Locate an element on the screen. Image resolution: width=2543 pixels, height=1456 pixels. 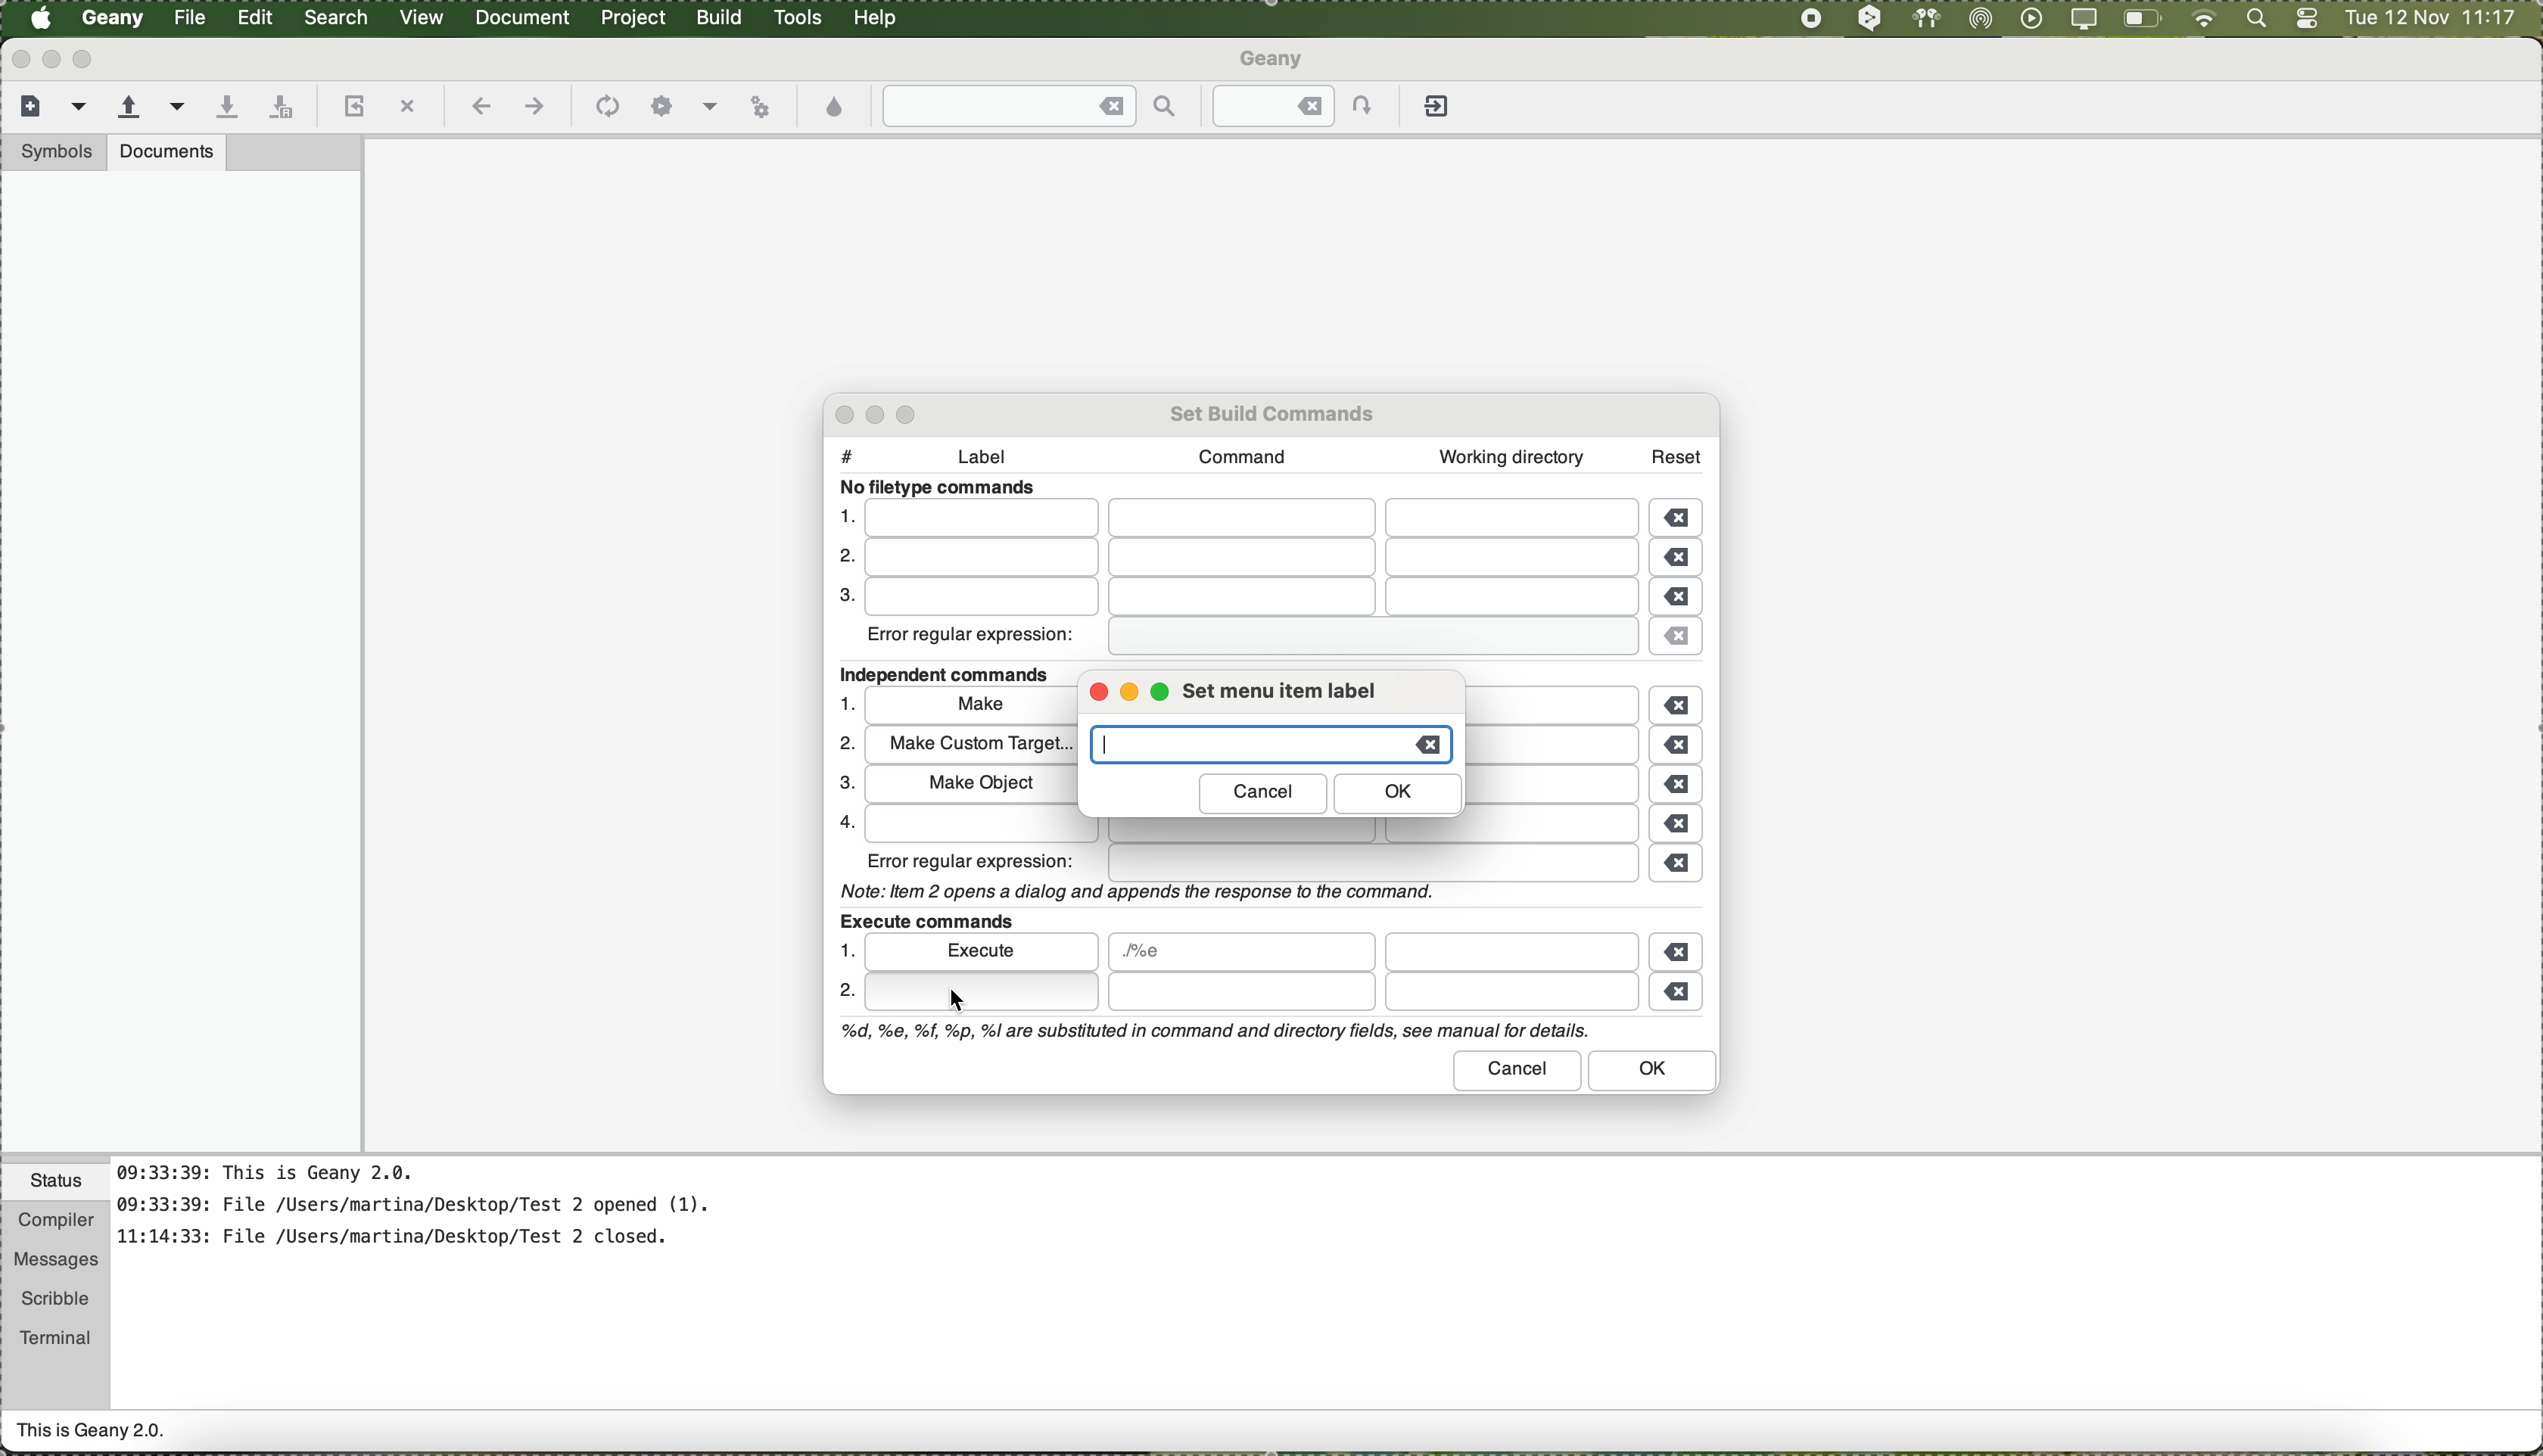
reload the current file from disk is located at coordinates (351, 108).